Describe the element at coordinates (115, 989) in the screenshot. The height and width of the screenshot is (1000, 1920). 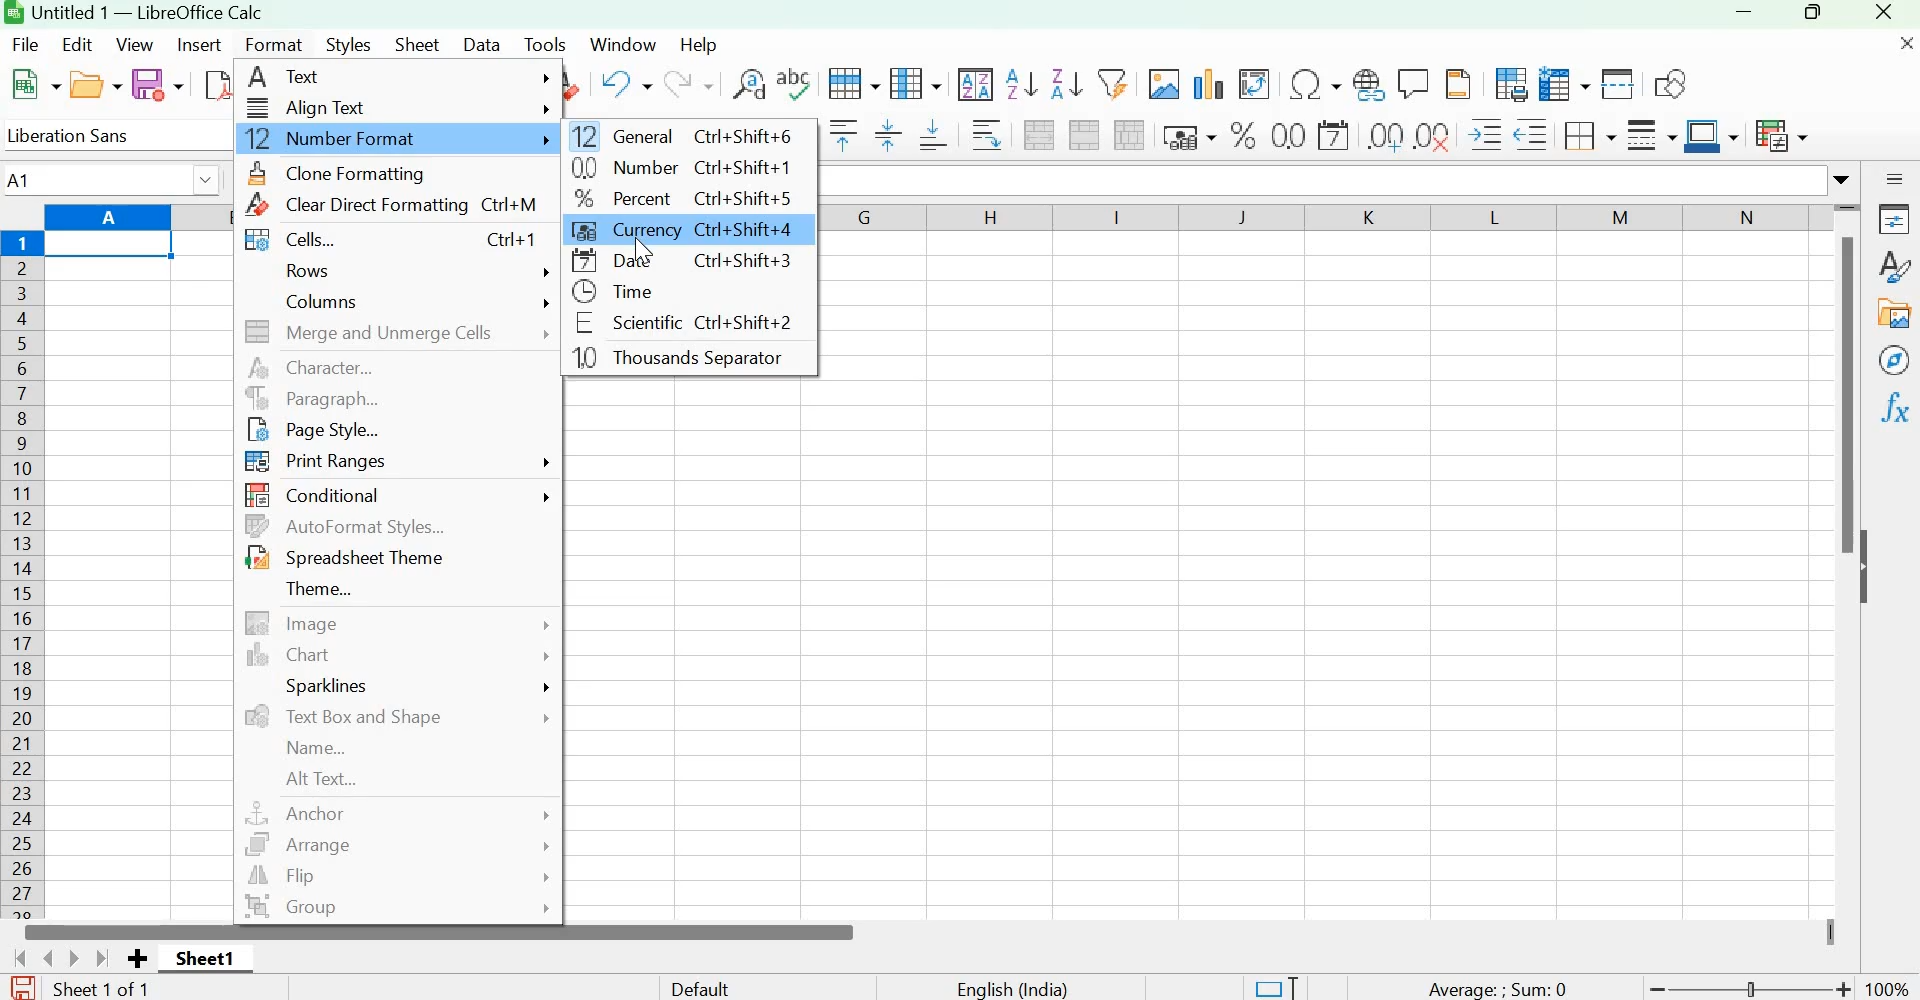
I see `Sheet 1 of 1` at that location.